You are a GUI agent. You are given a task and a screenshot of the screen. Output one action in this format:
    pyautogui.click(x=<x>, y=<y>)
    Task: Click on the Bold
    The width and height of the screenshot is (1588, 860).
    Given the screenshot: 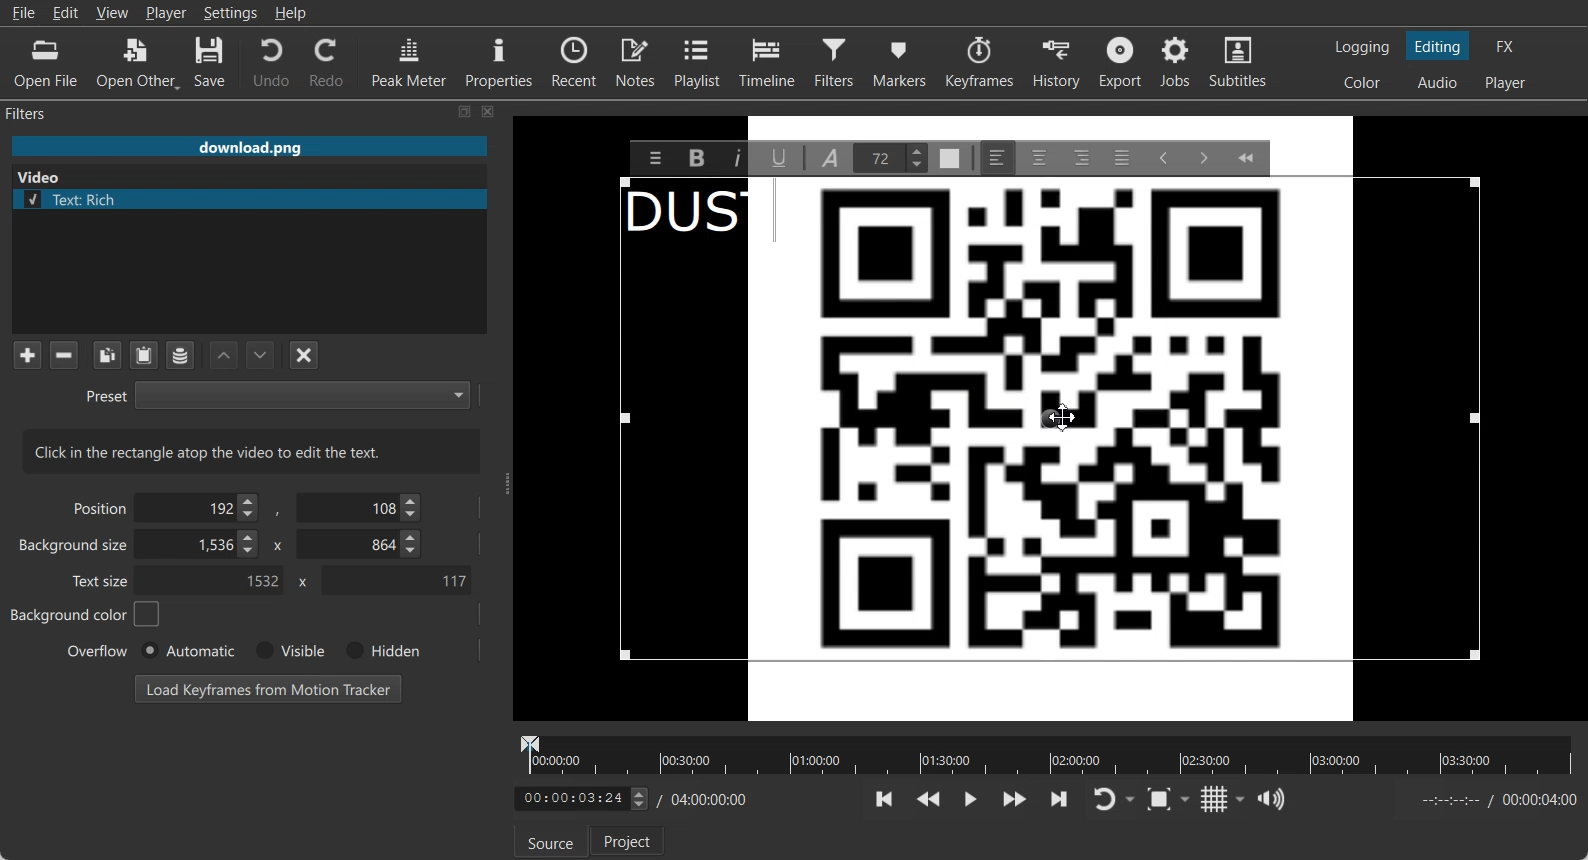 What is the action you would take?
    pyautogui.click(x=696, y=157)
    